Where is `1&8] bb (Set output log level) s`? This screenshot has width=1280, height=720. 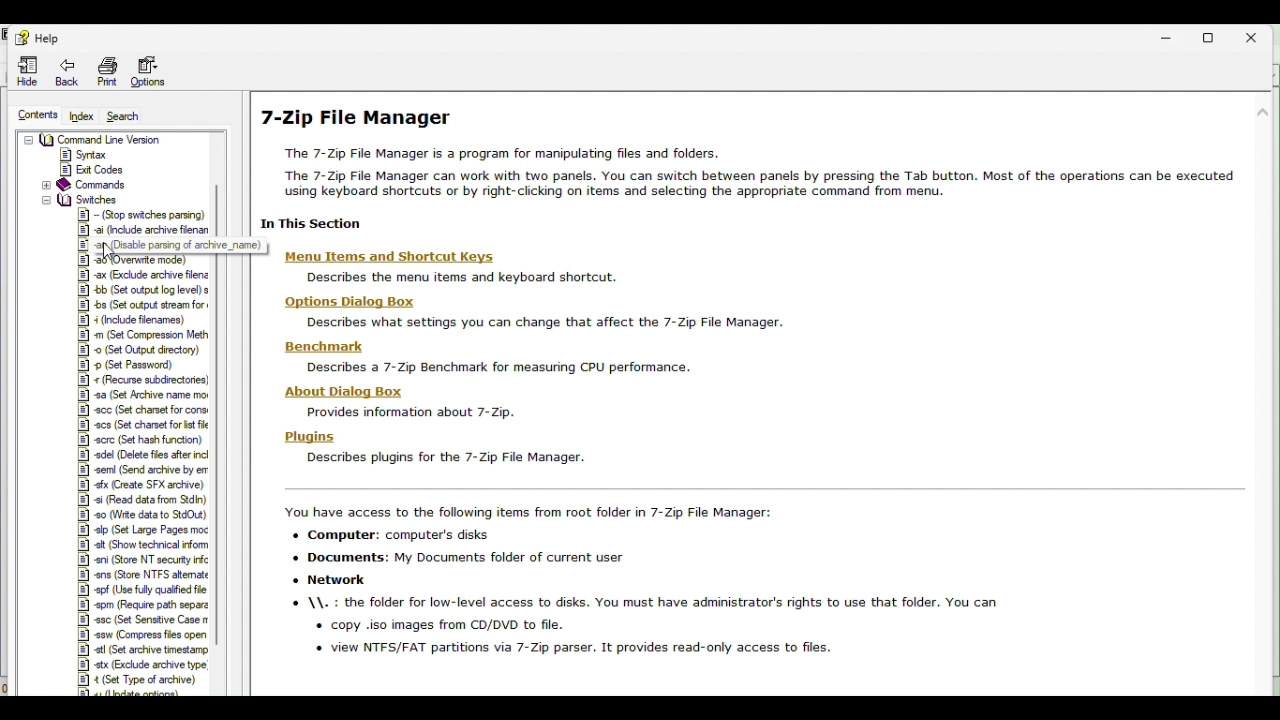 1&8] bb (Set output log level) s is located at coordinates (145, 290).